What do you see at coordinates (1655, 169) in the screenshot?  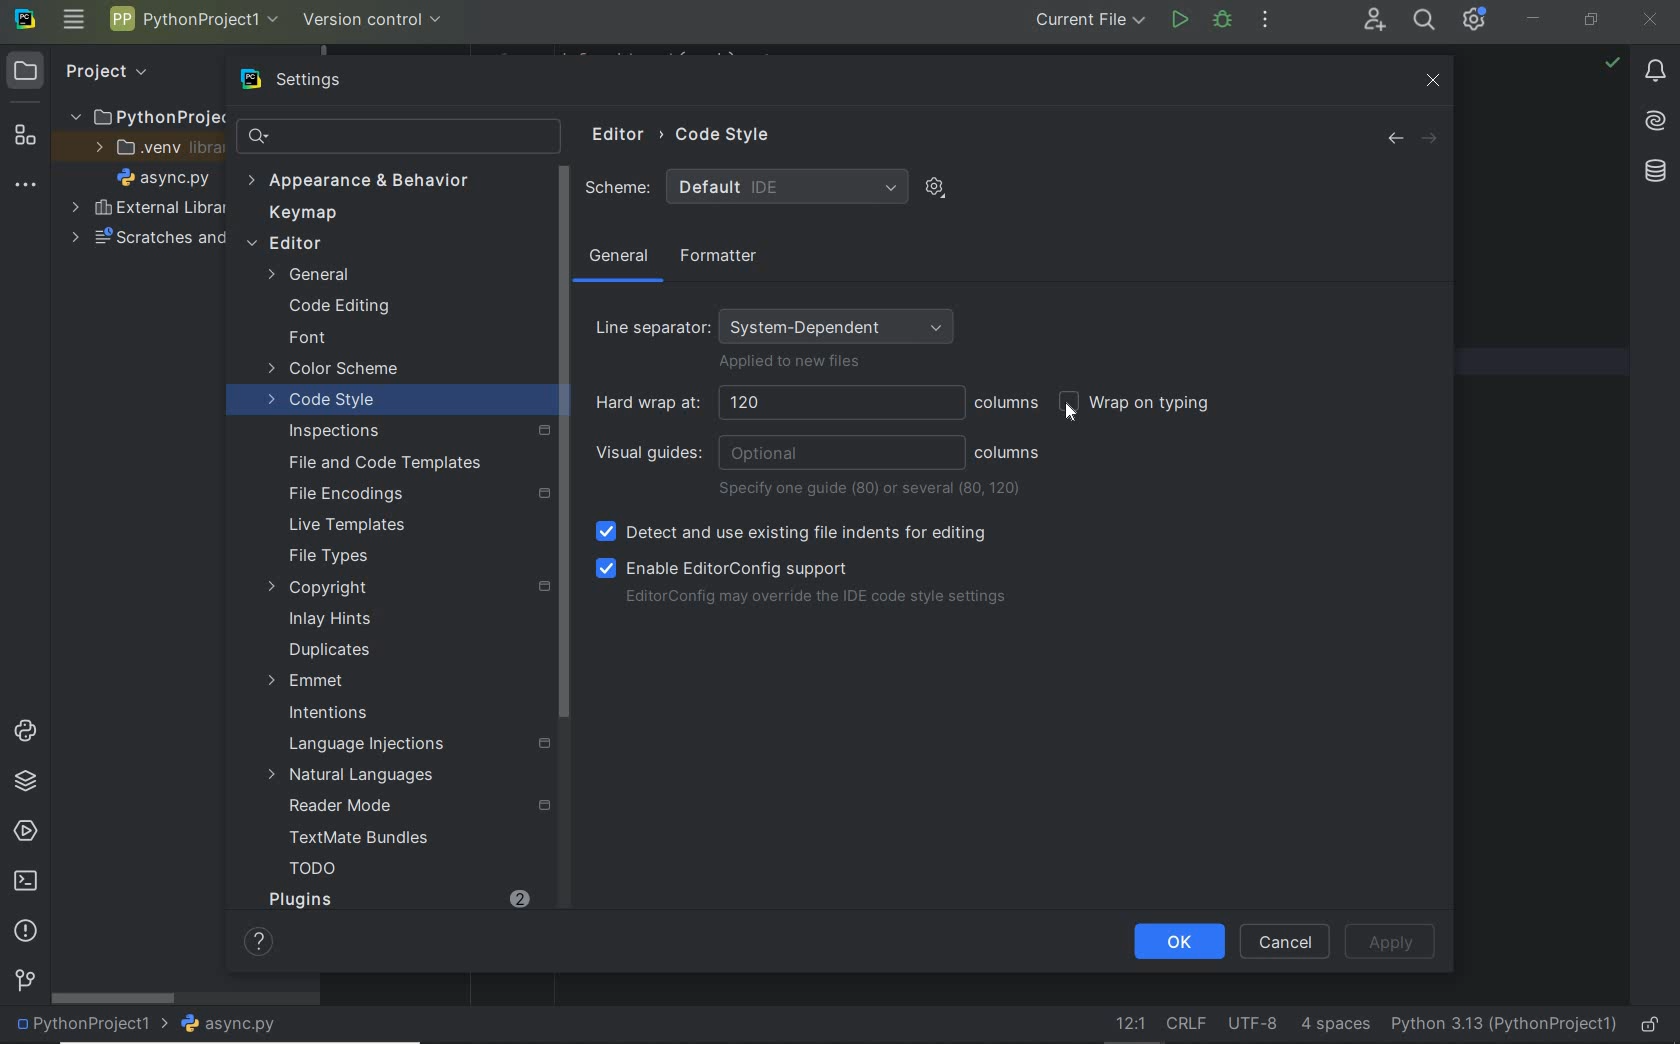 I see `Database` at bounding box center [1655, 169].